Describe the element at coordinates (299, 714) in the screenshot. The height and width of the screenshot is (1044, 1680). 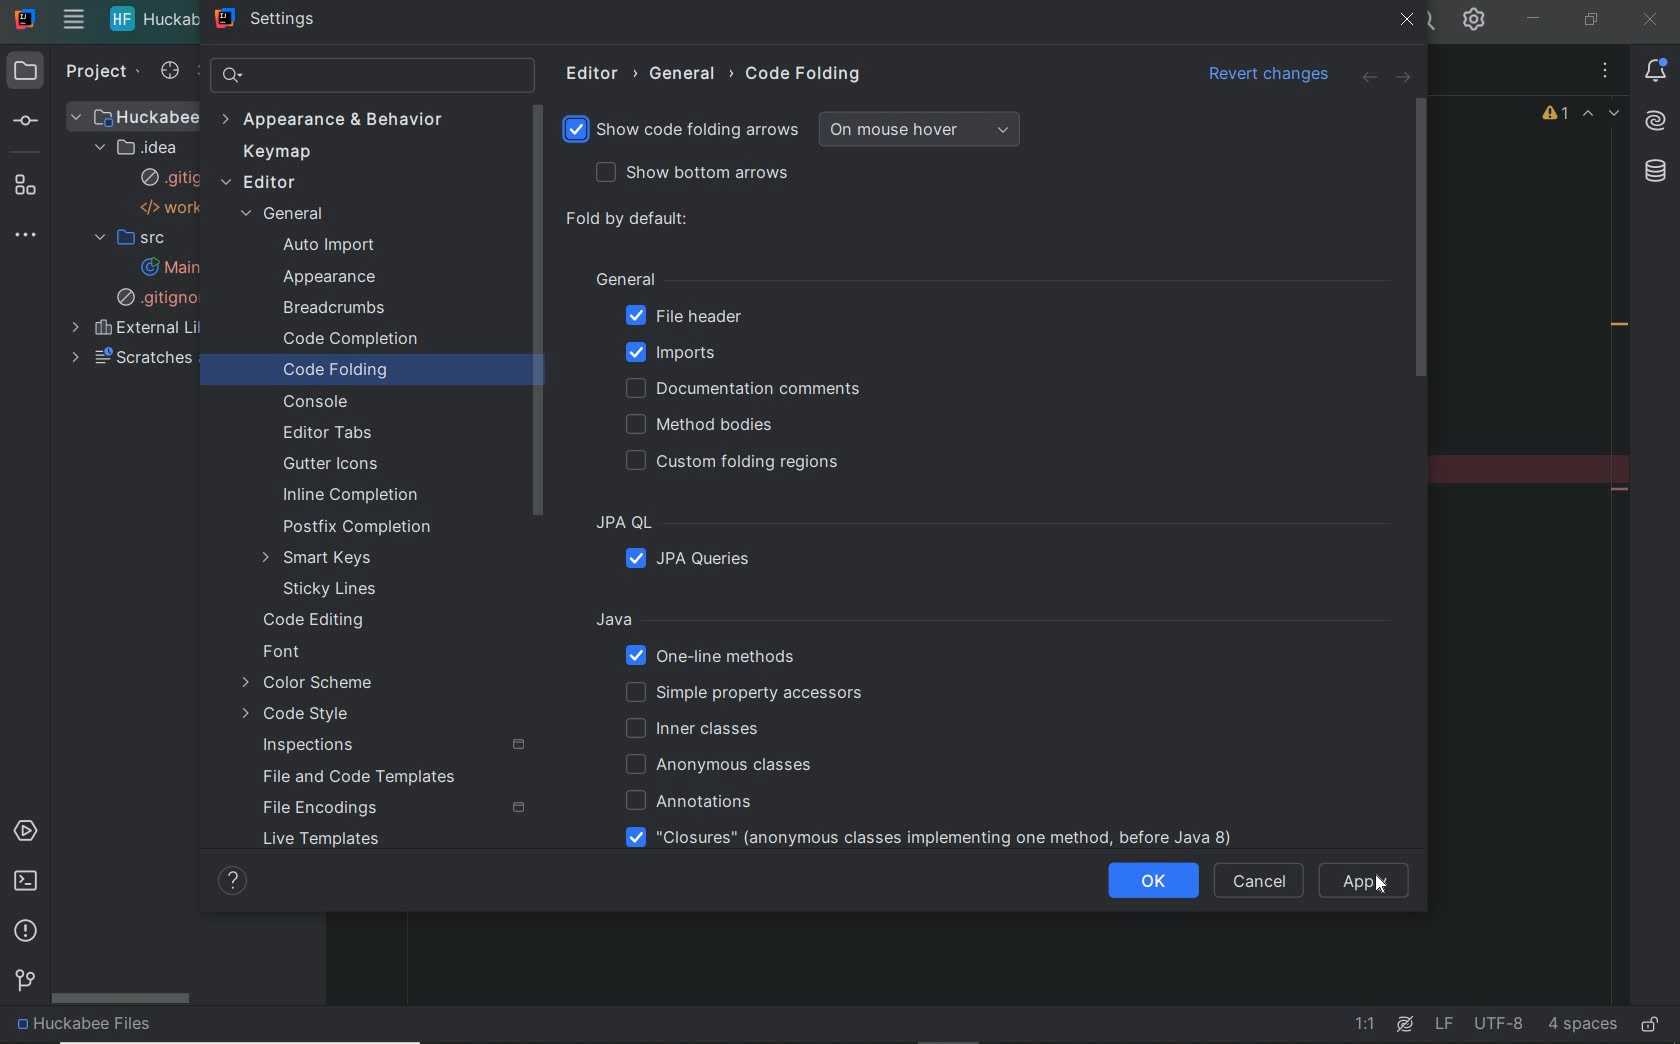
I see `code style` at that location.